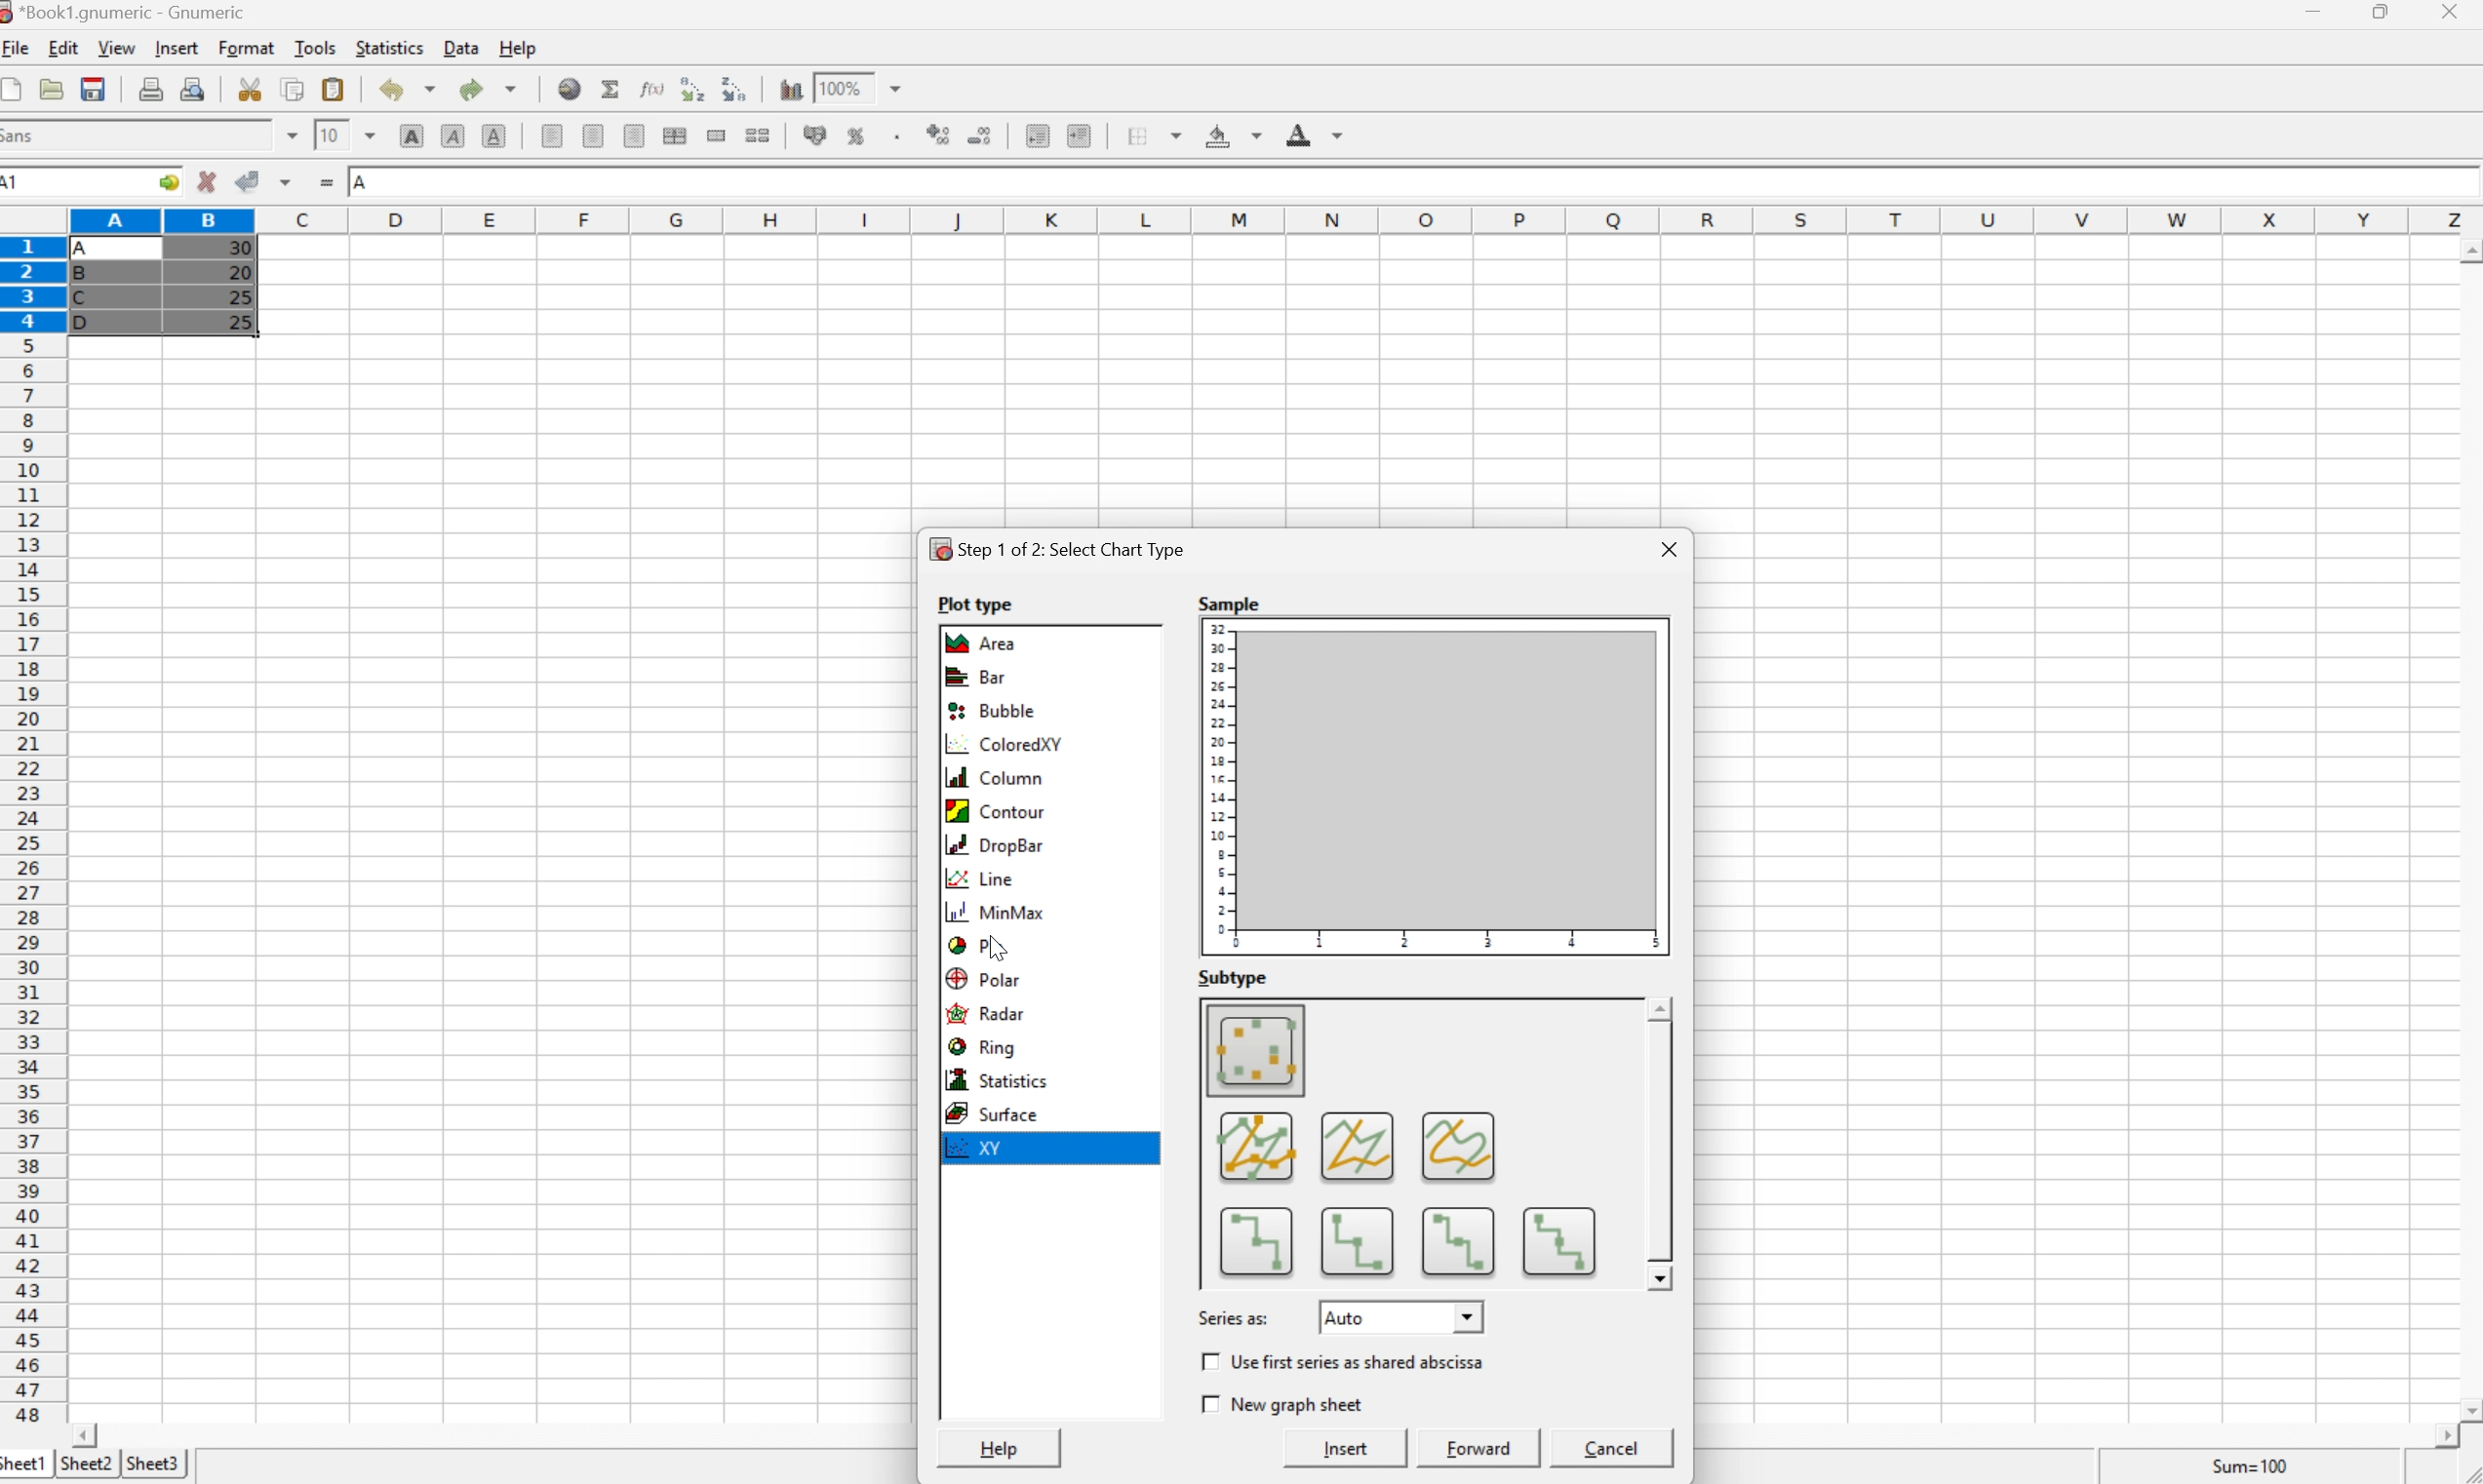 This screenshot has height=1484, width=2483. I want to click on 25, so click(239, 296).